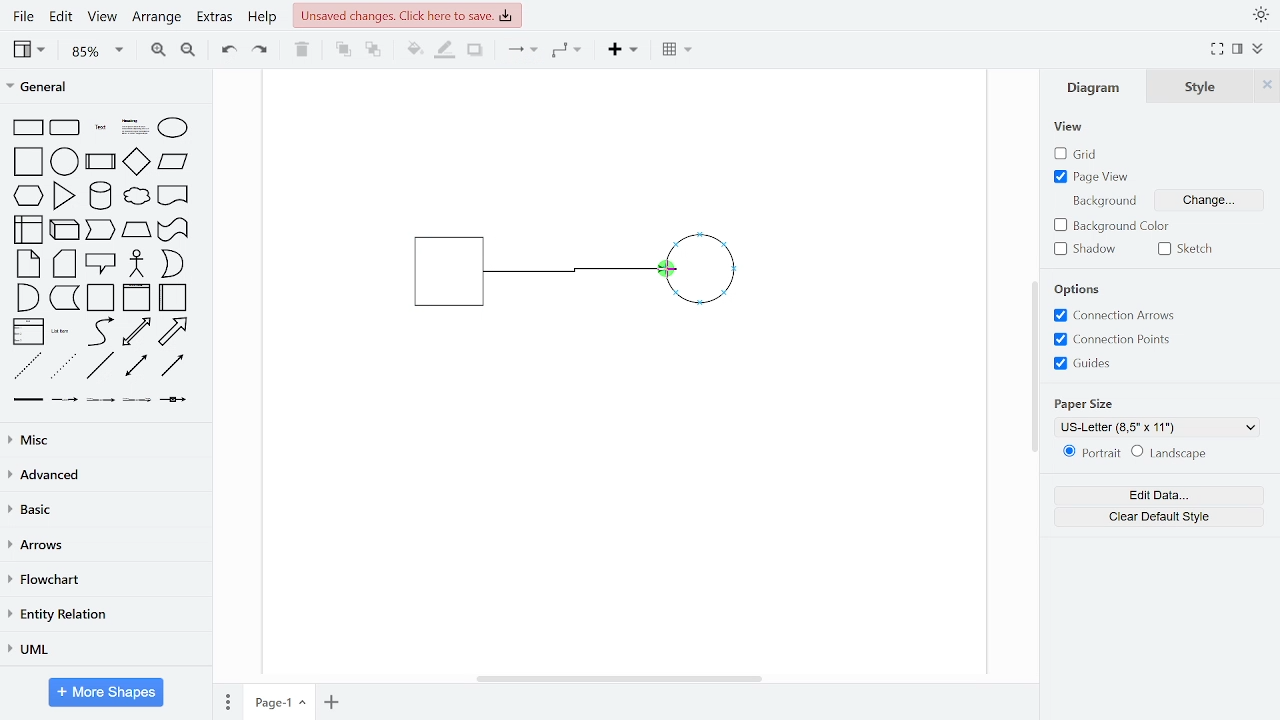 Image resolution: width=1280 pixels, height=720 pixels. Describe the element at coordinates (1260, 50) in the screenshot. I see `collapse` at that location.